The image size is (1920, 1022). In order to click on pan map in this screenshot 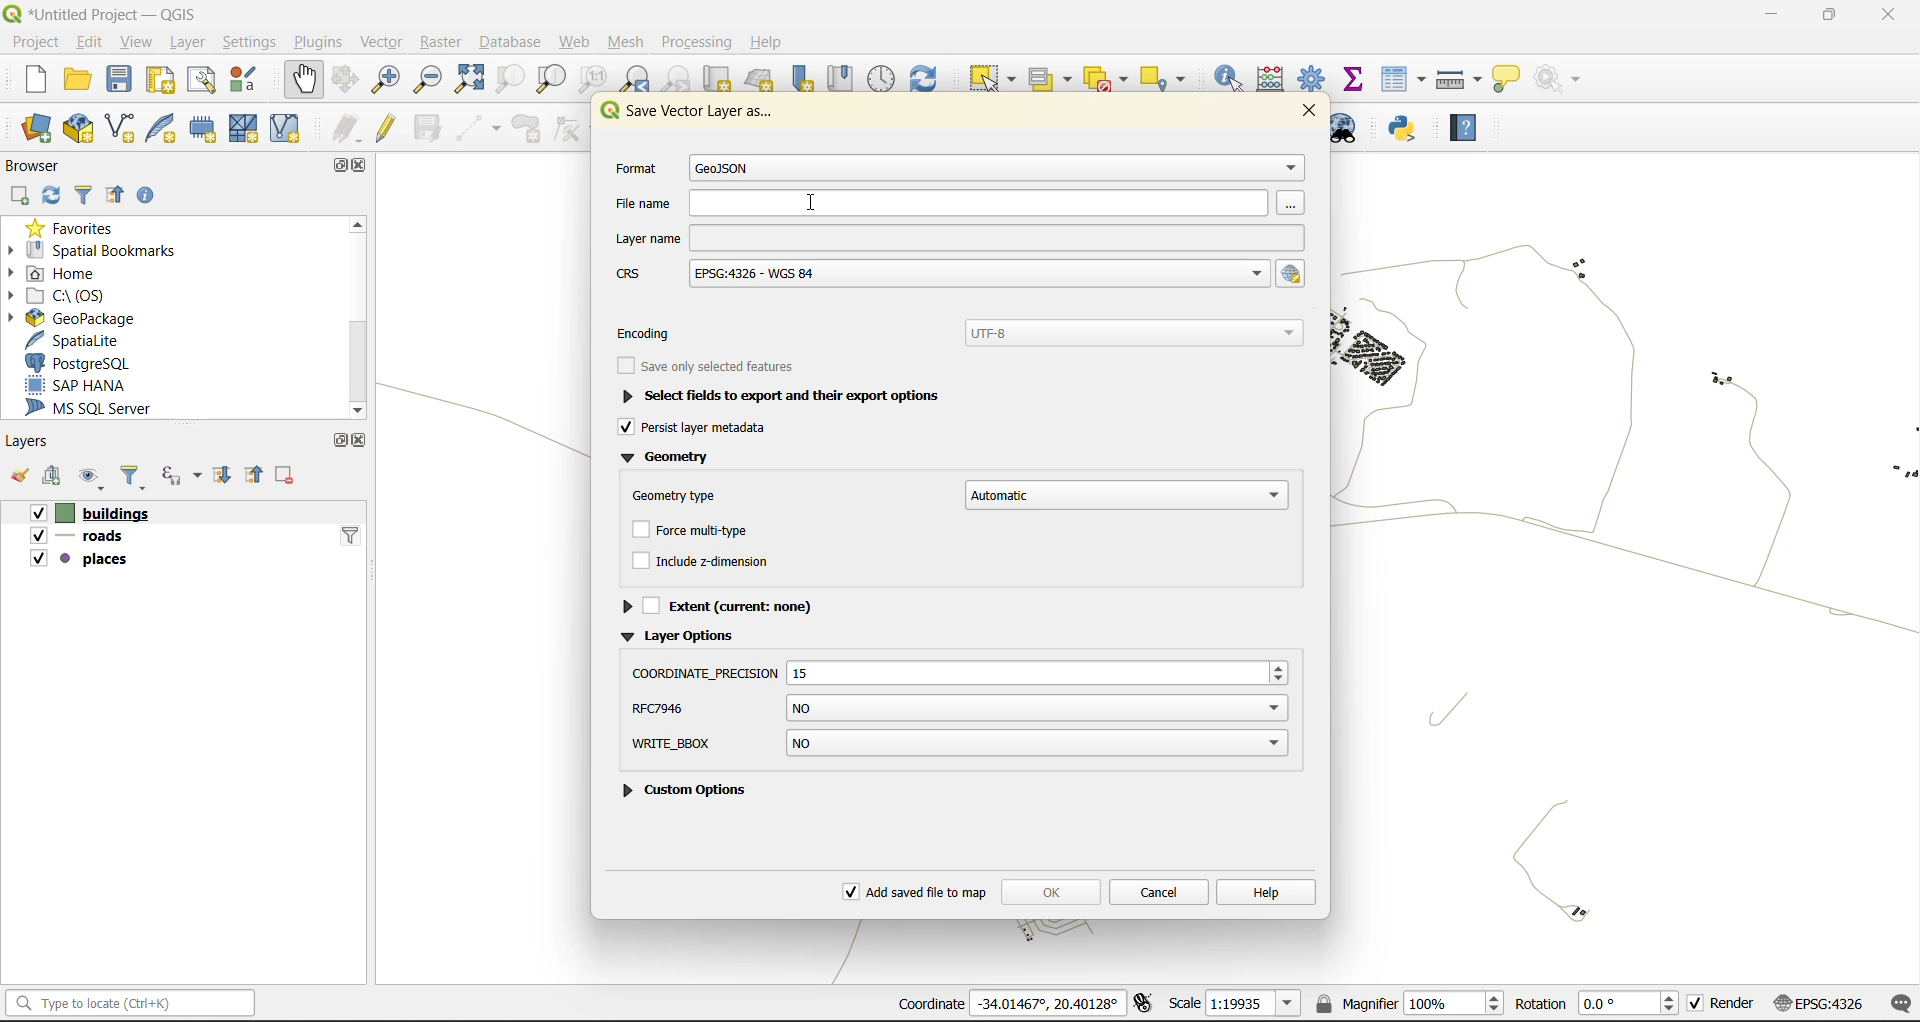, I will do `click(304, 82)`.